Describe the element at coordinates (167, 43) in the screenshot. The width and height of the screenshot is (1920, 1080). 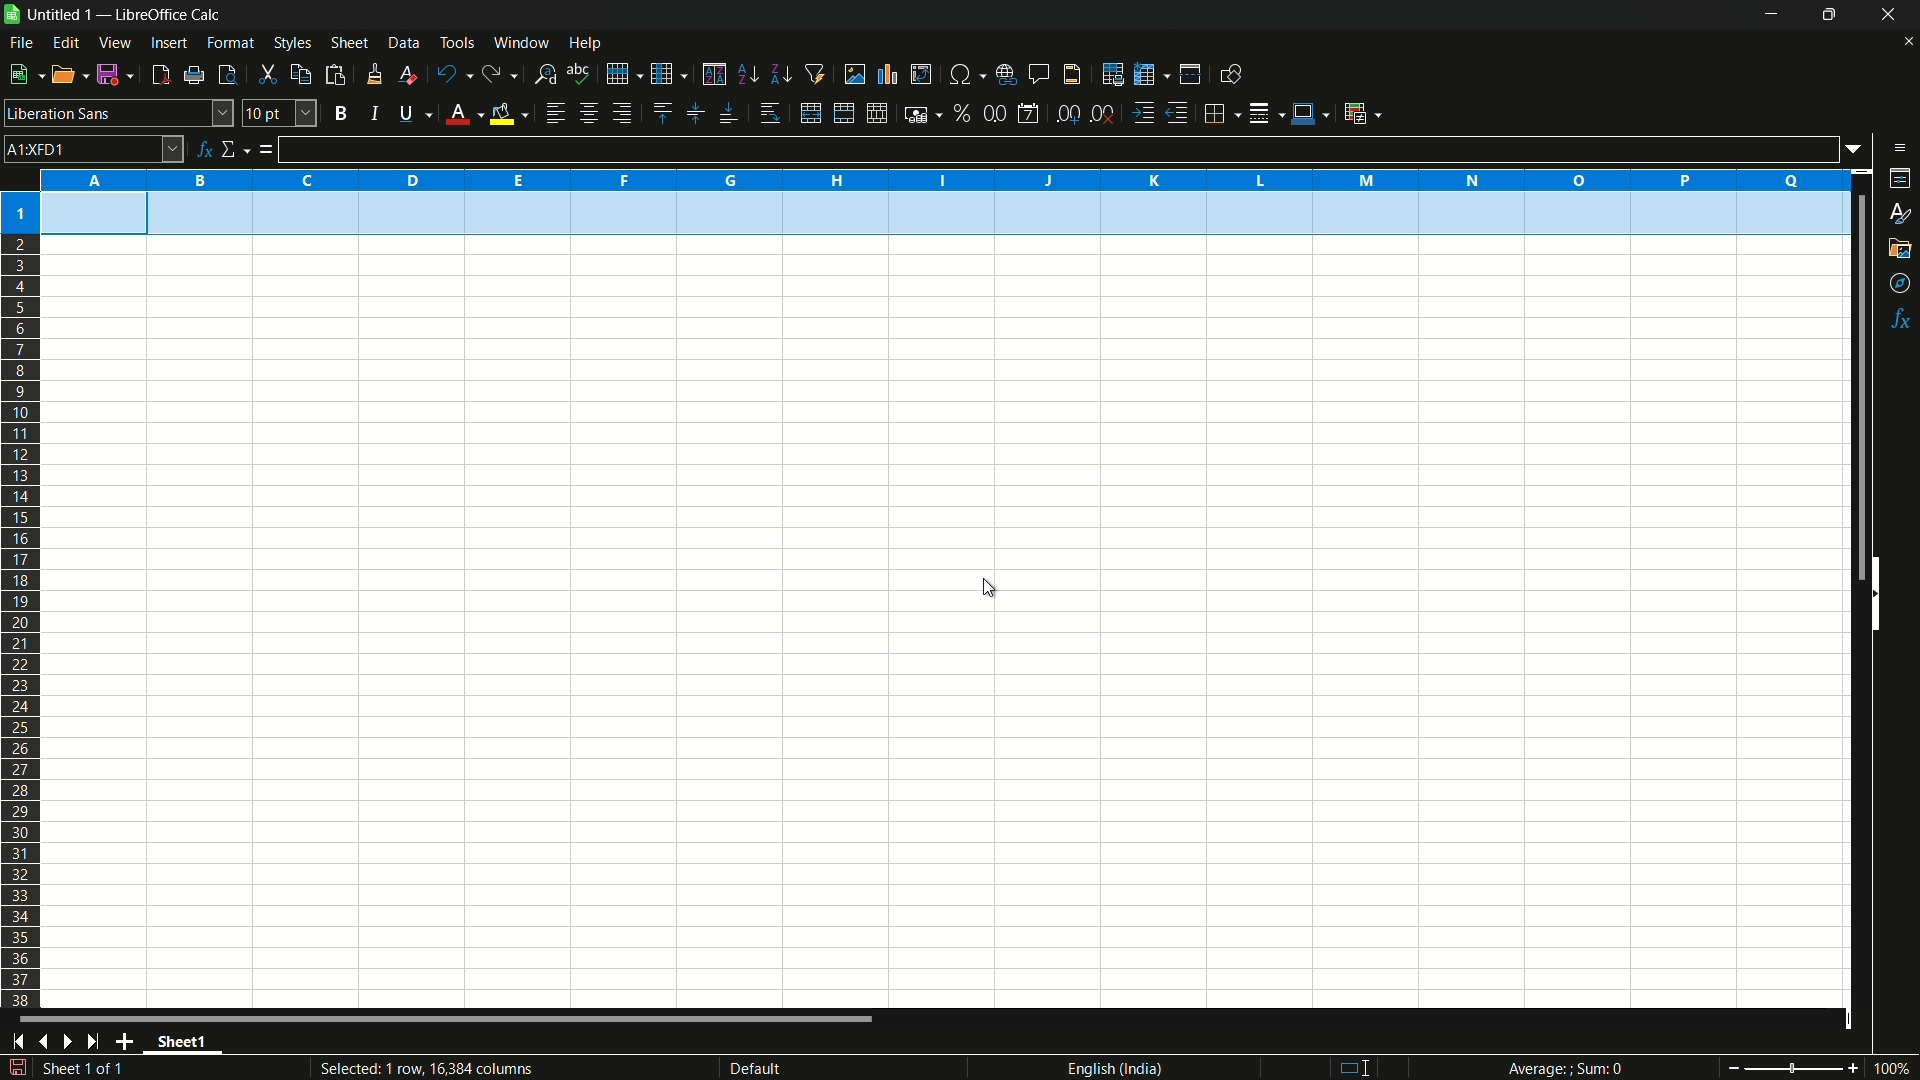
I see `insert menu` at that location.